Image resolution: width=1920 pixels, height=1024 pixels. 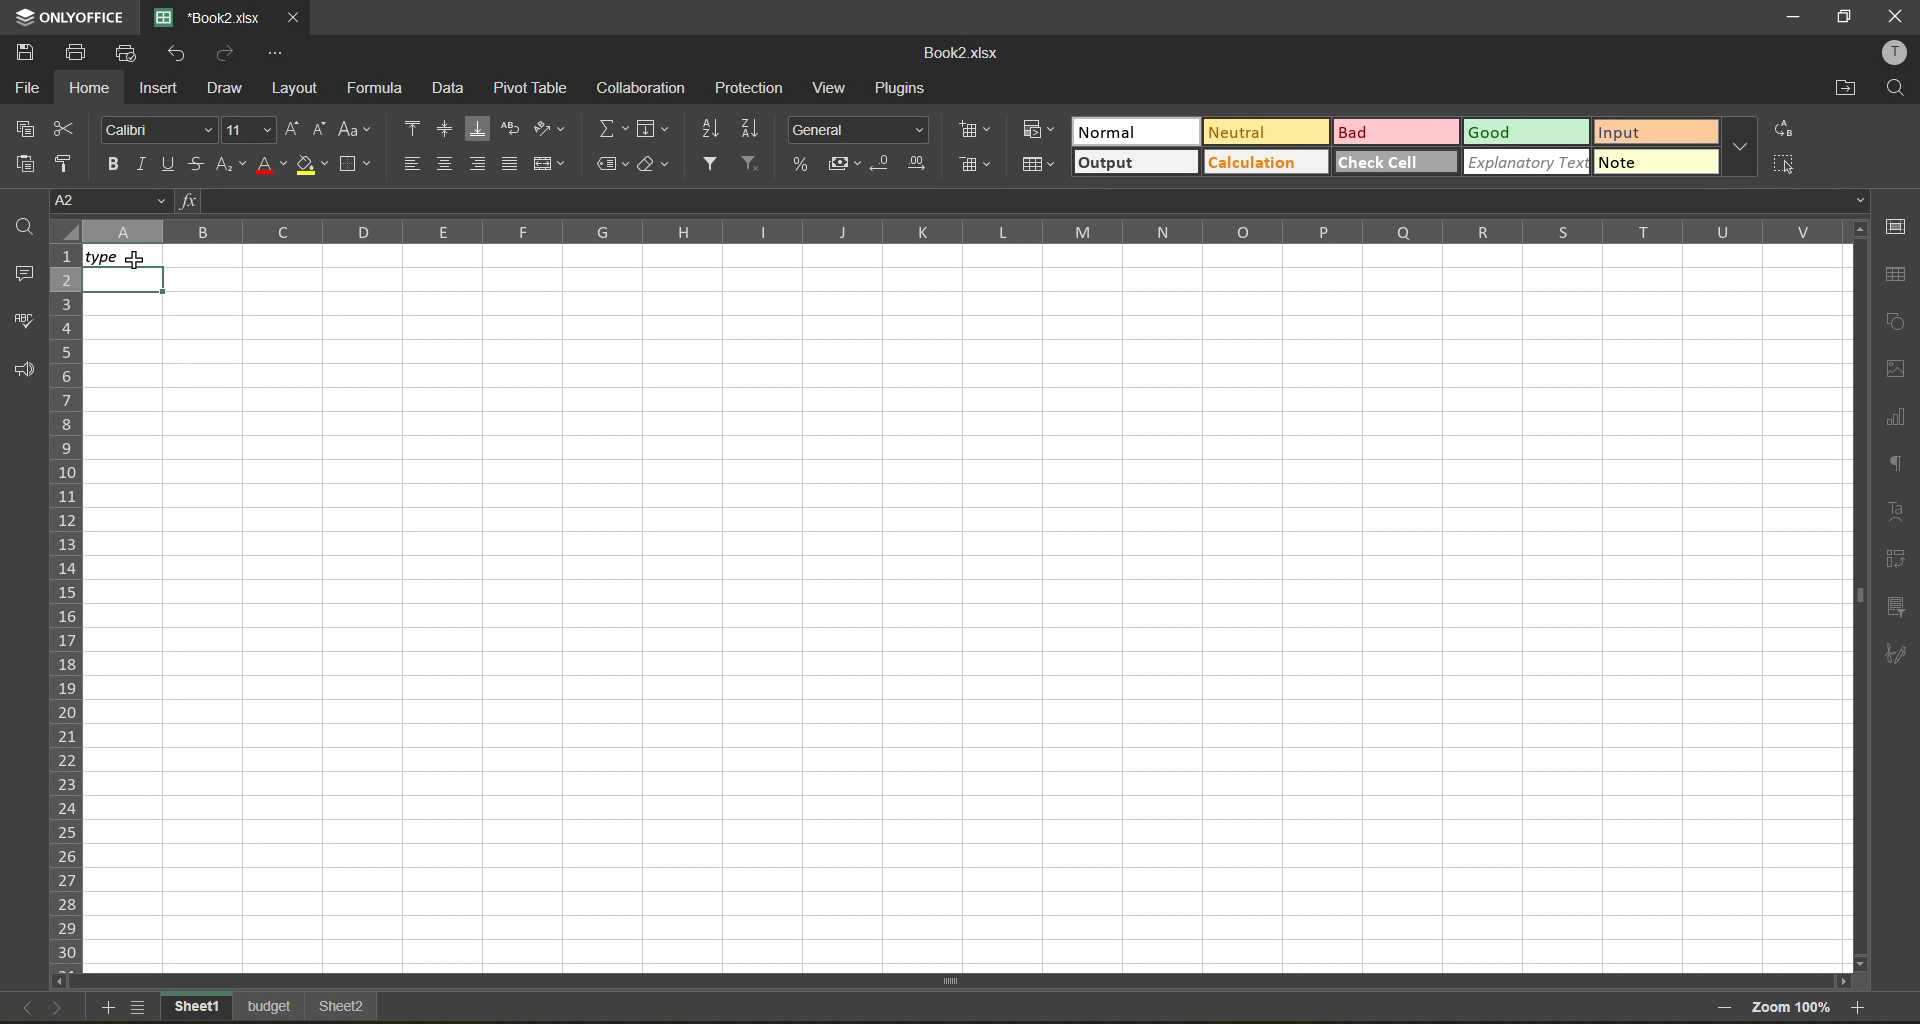 I want to click on formula bar, so click(x=1025, y=202).